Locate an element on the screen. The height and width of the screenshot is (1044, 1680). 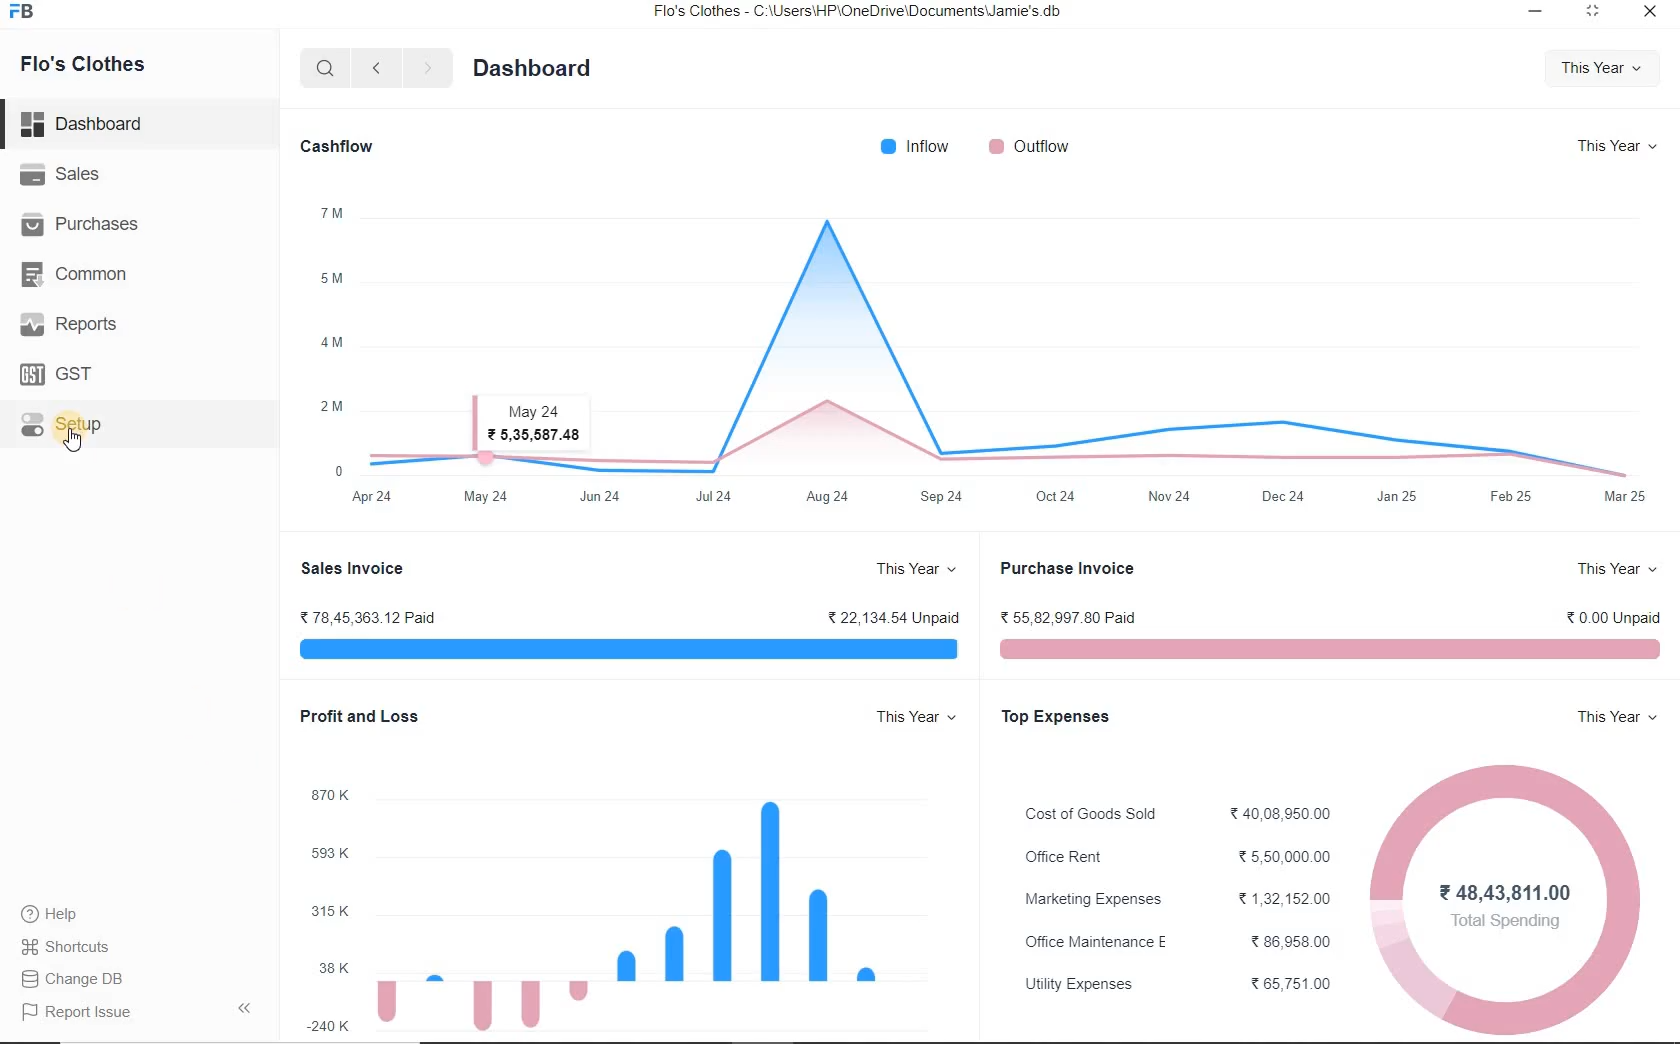
bar graph is located at coordinates (637, 913).